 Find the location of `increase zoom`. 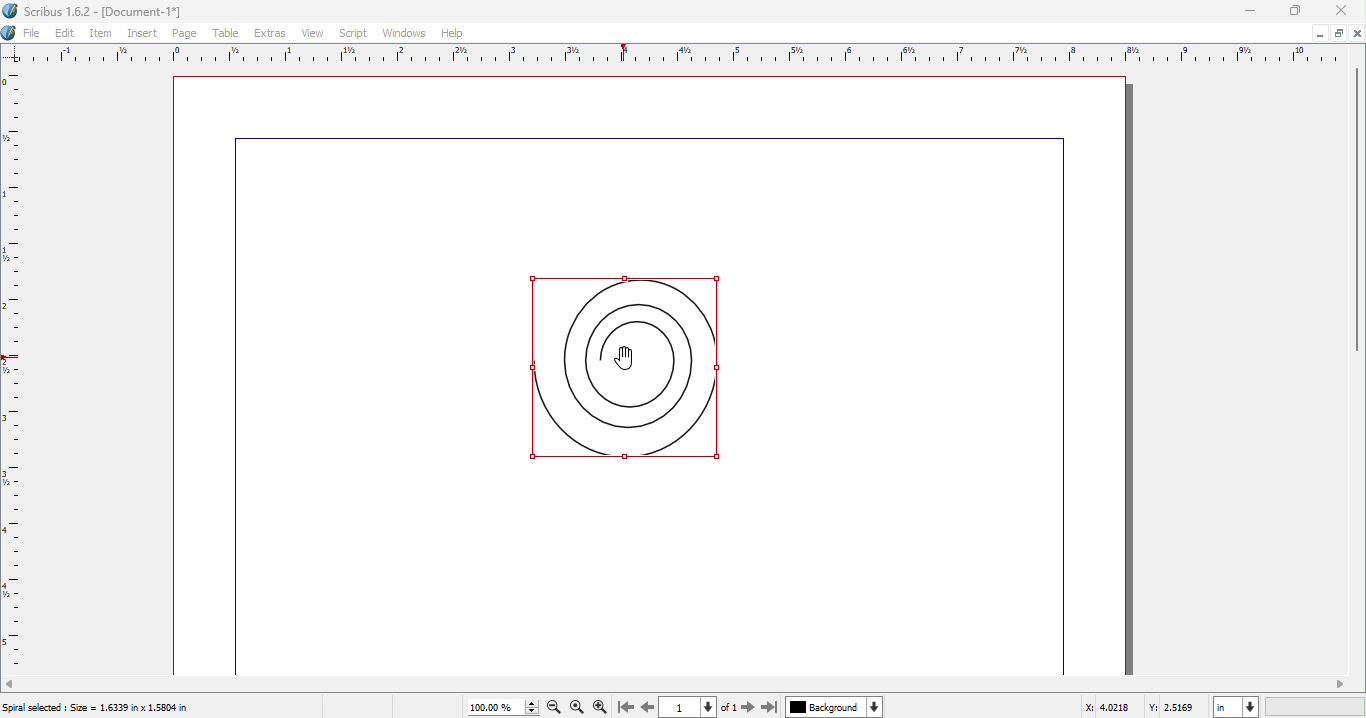

increase zoom is located at coordinates (531, 702).